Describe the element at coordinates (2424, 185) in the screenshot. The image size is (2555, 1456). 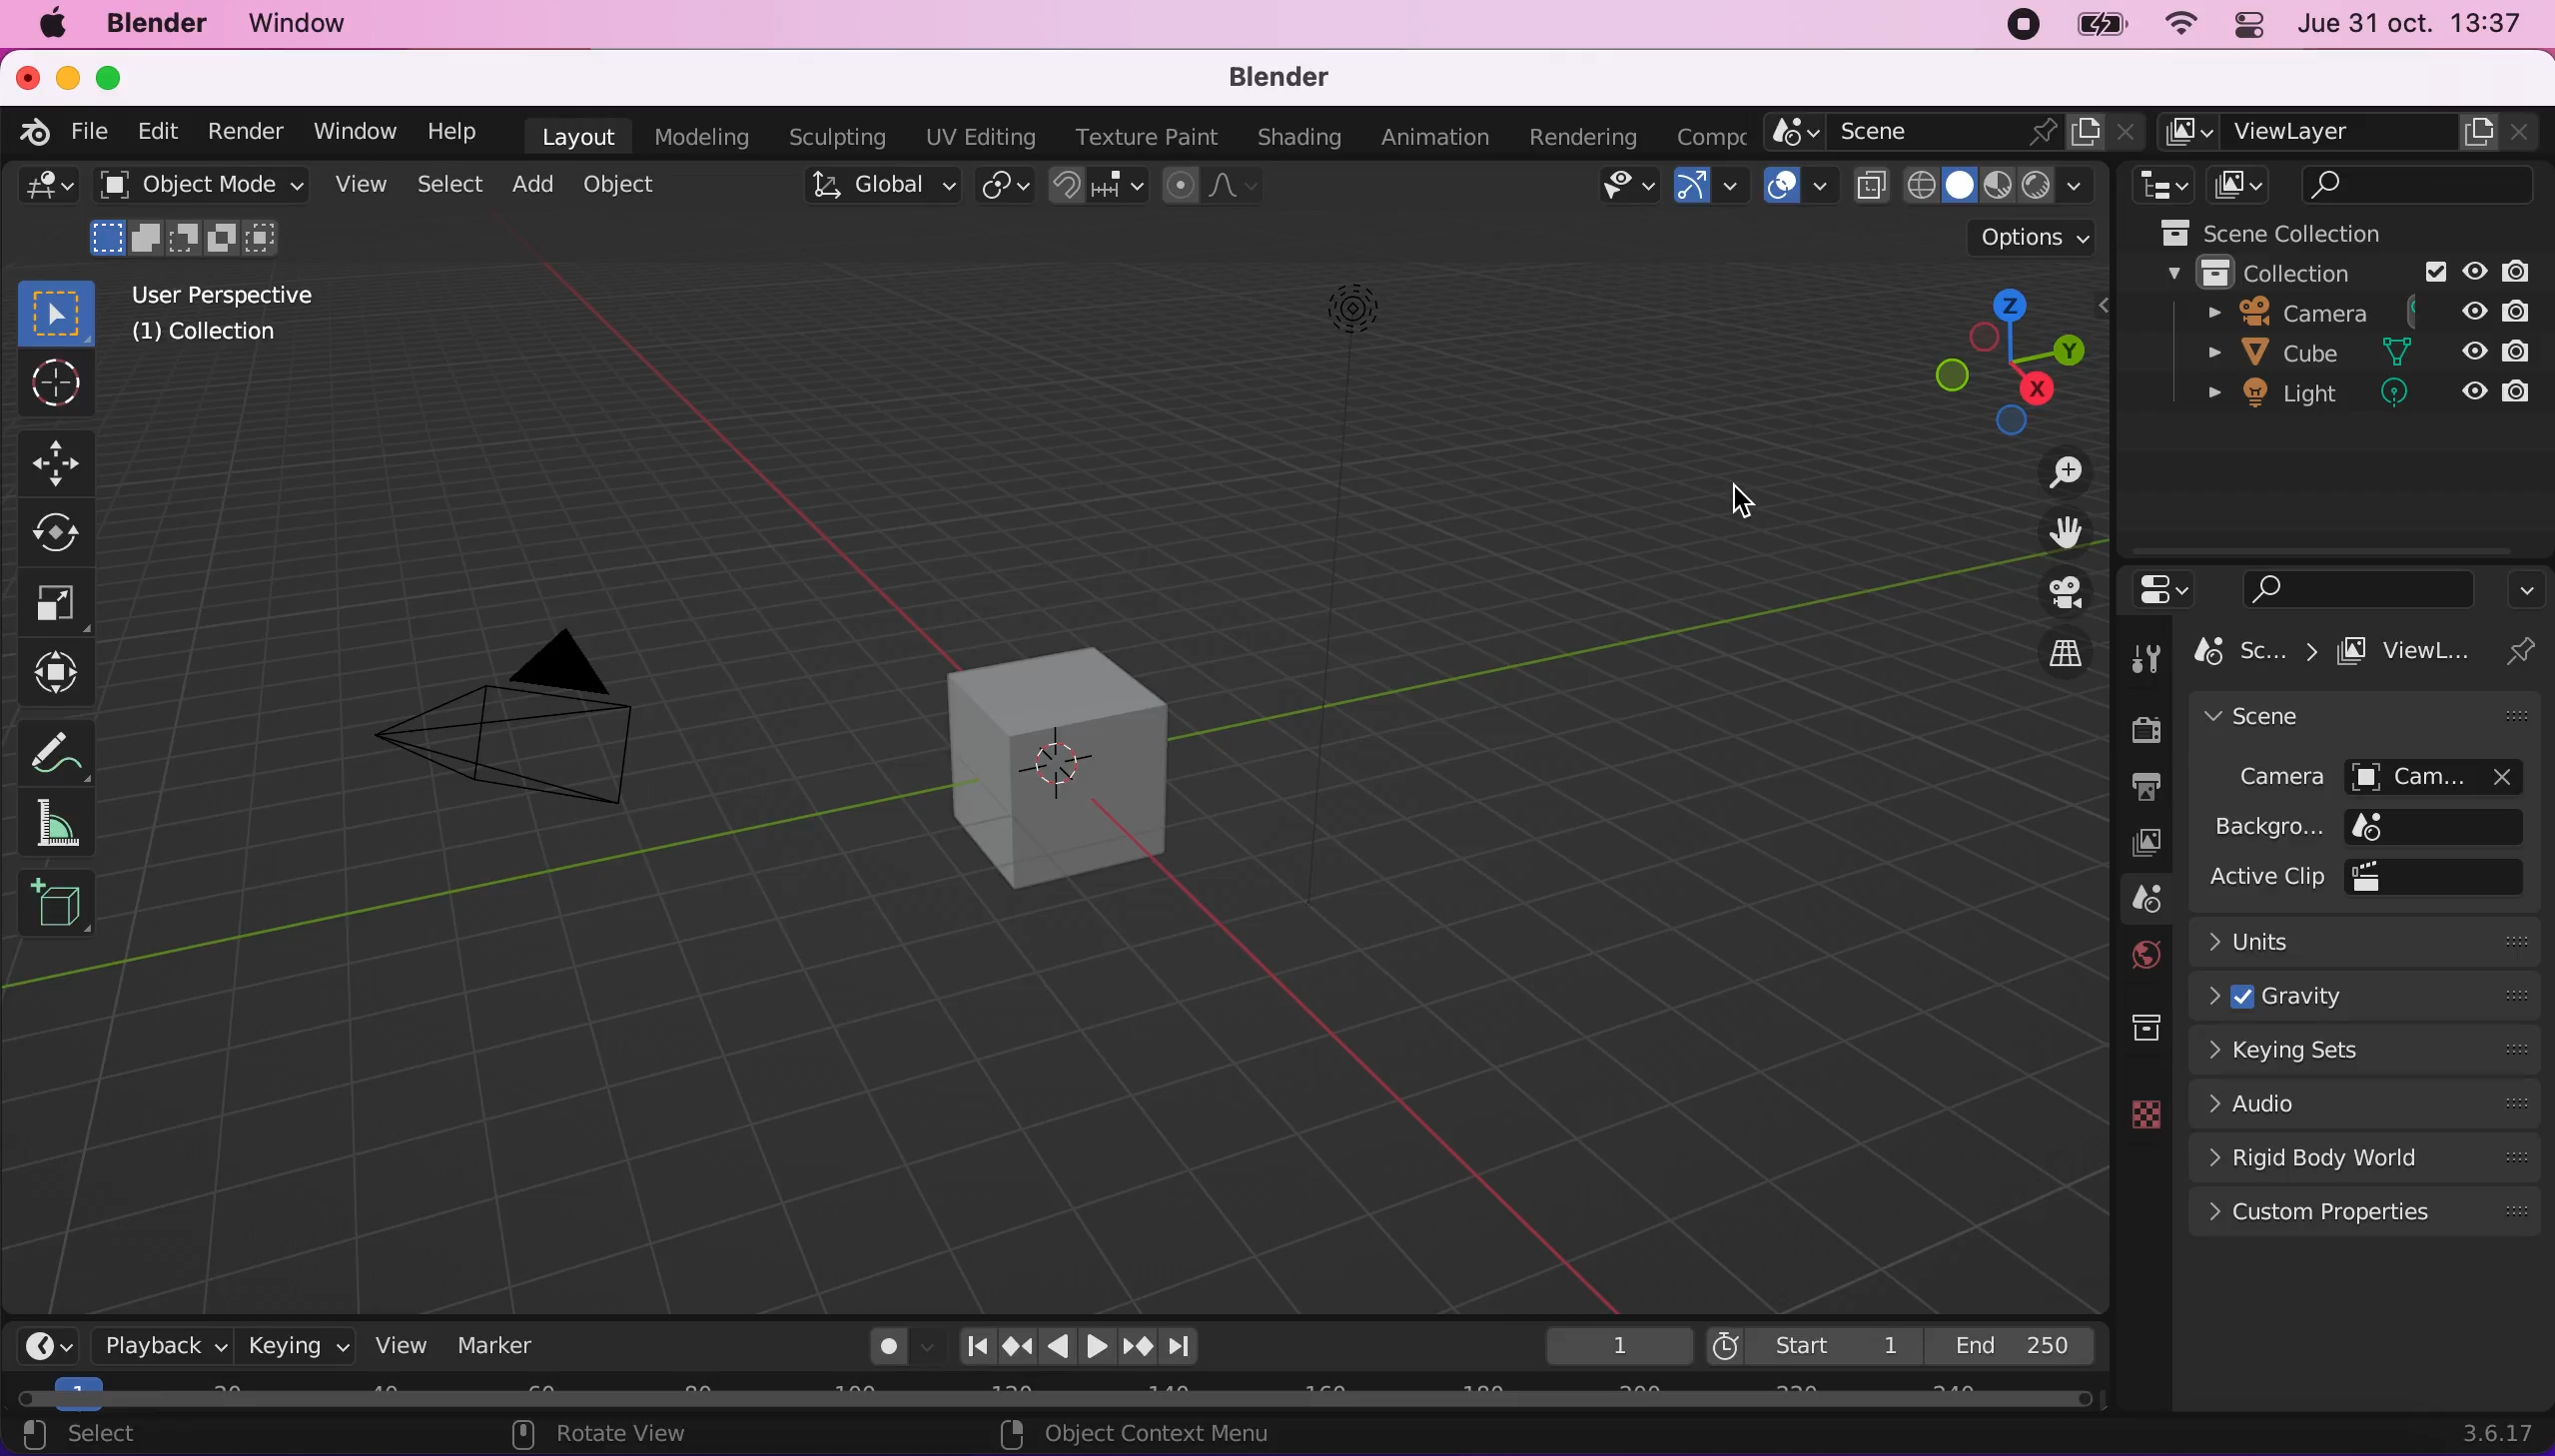
I see `search` at that location.